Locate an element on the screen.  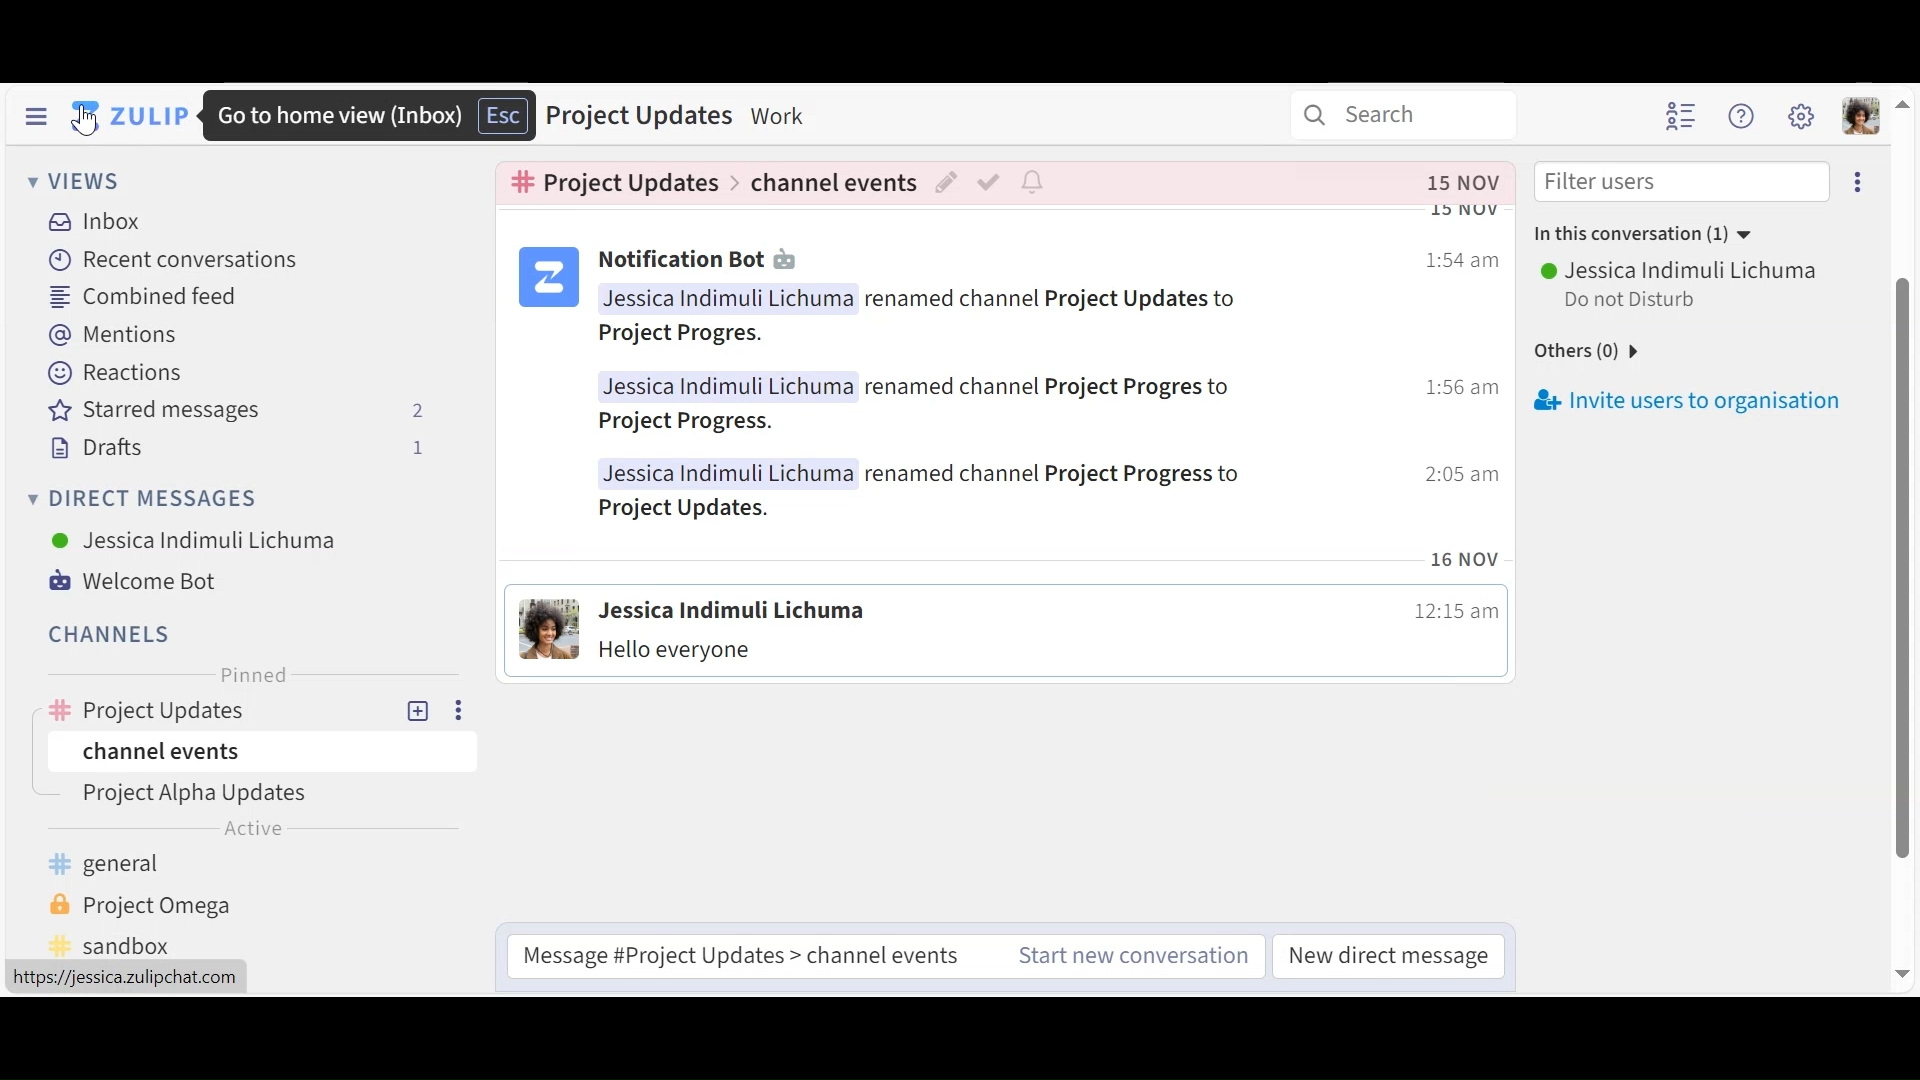
Configure notification is located at coordinates (1036, 183).